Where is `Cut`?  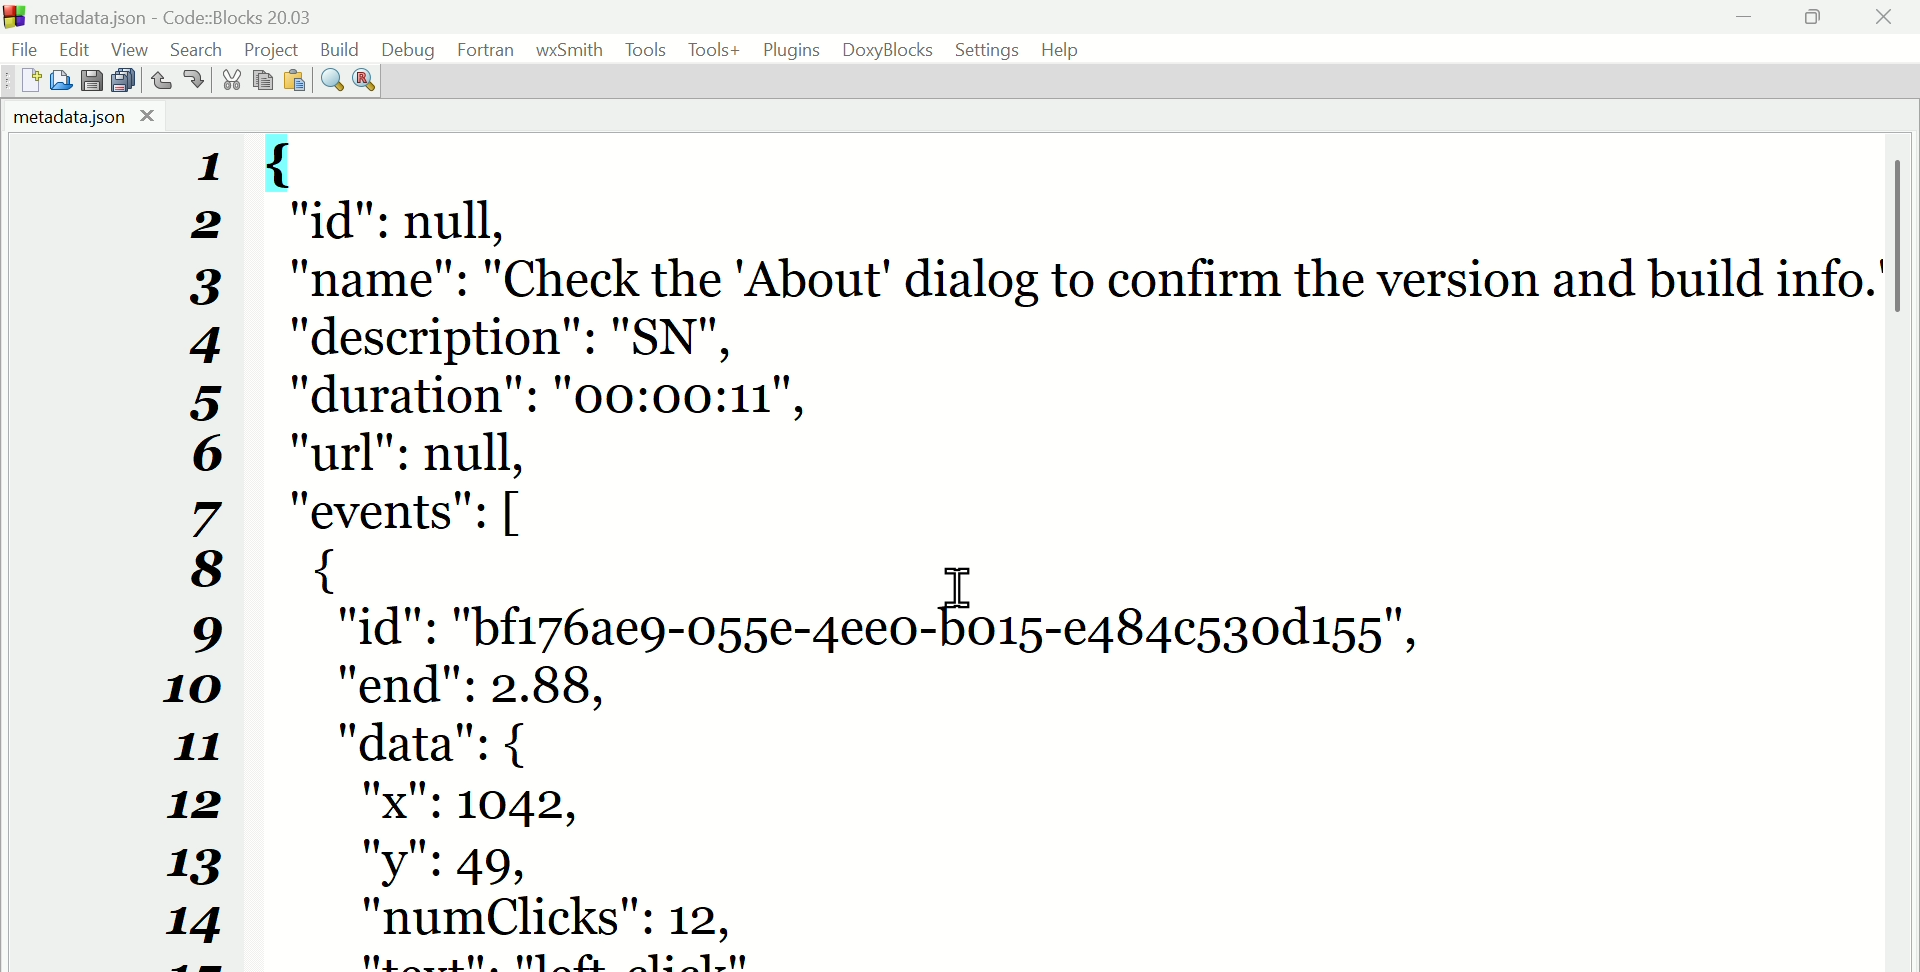 Cut is located at coordinates (226, 81).